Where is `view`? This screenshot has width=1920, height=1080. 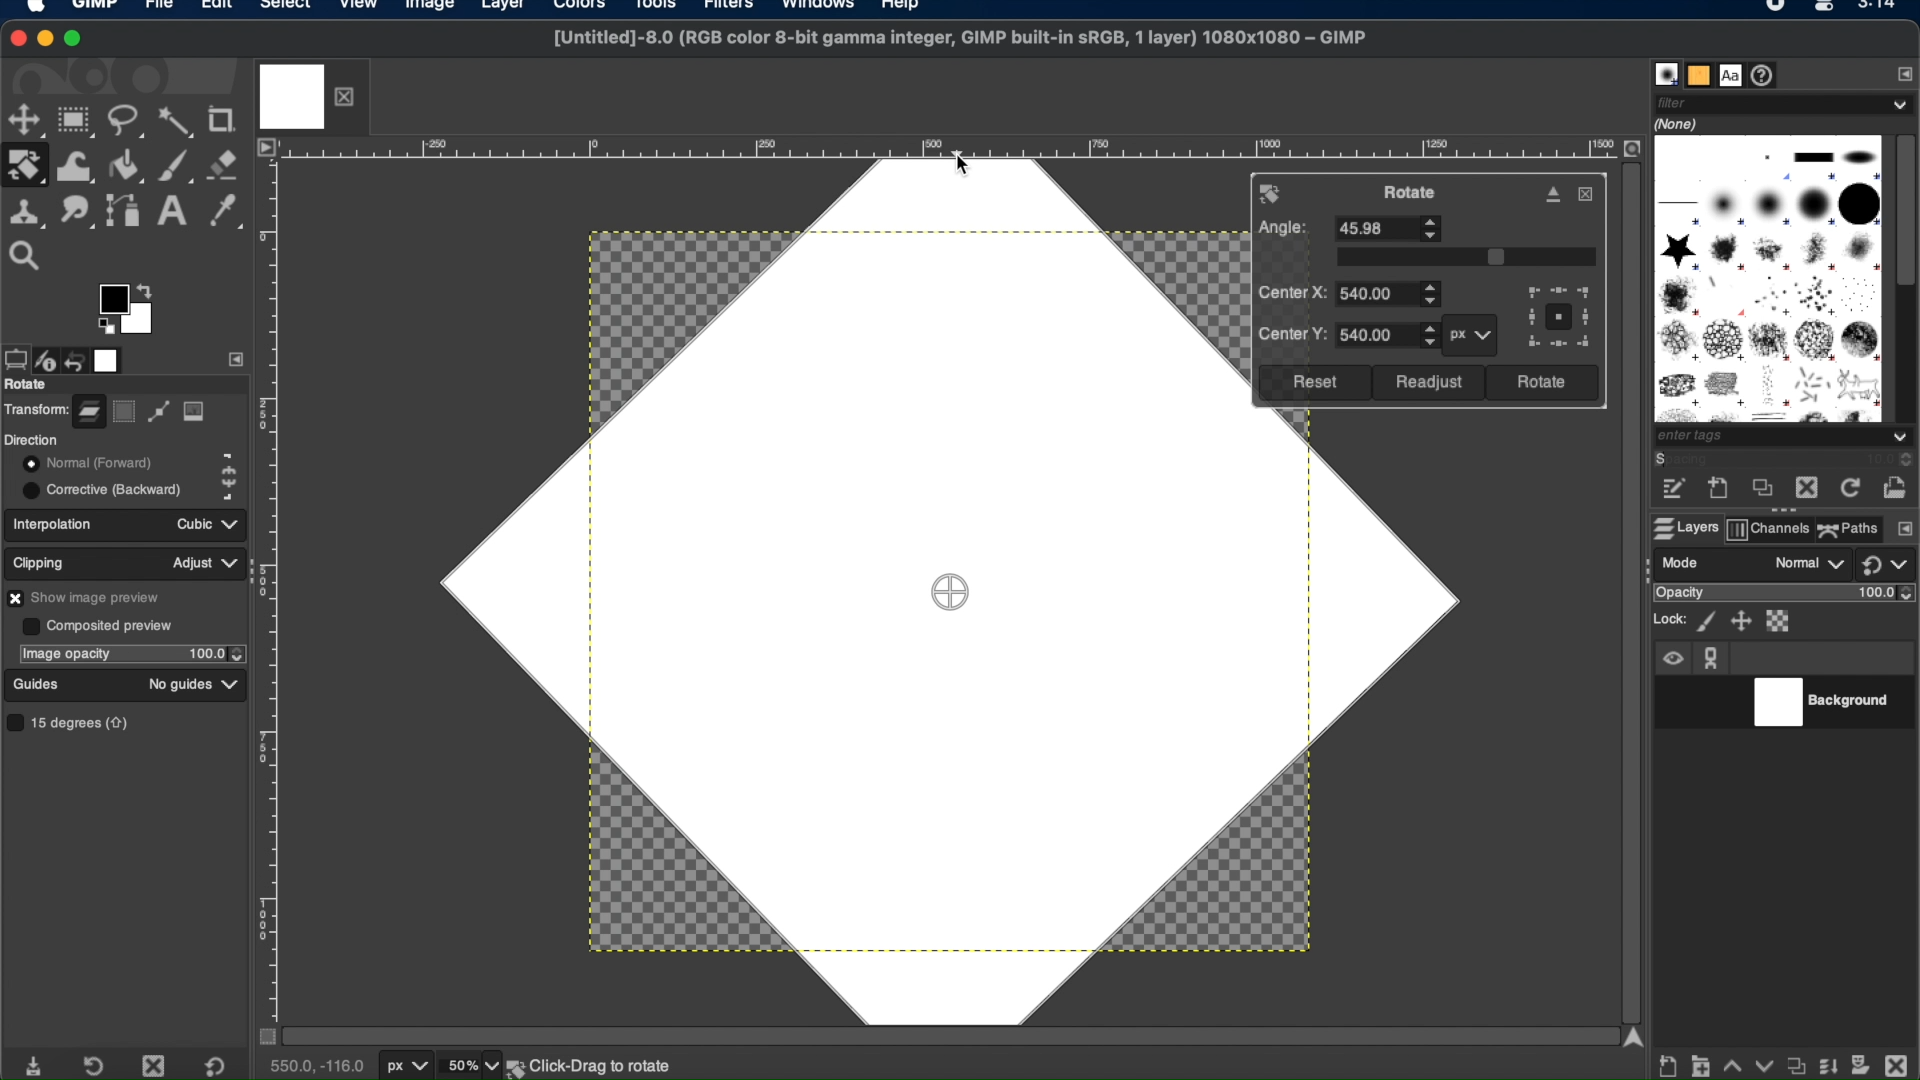
view is located at coordinates (359, 8).